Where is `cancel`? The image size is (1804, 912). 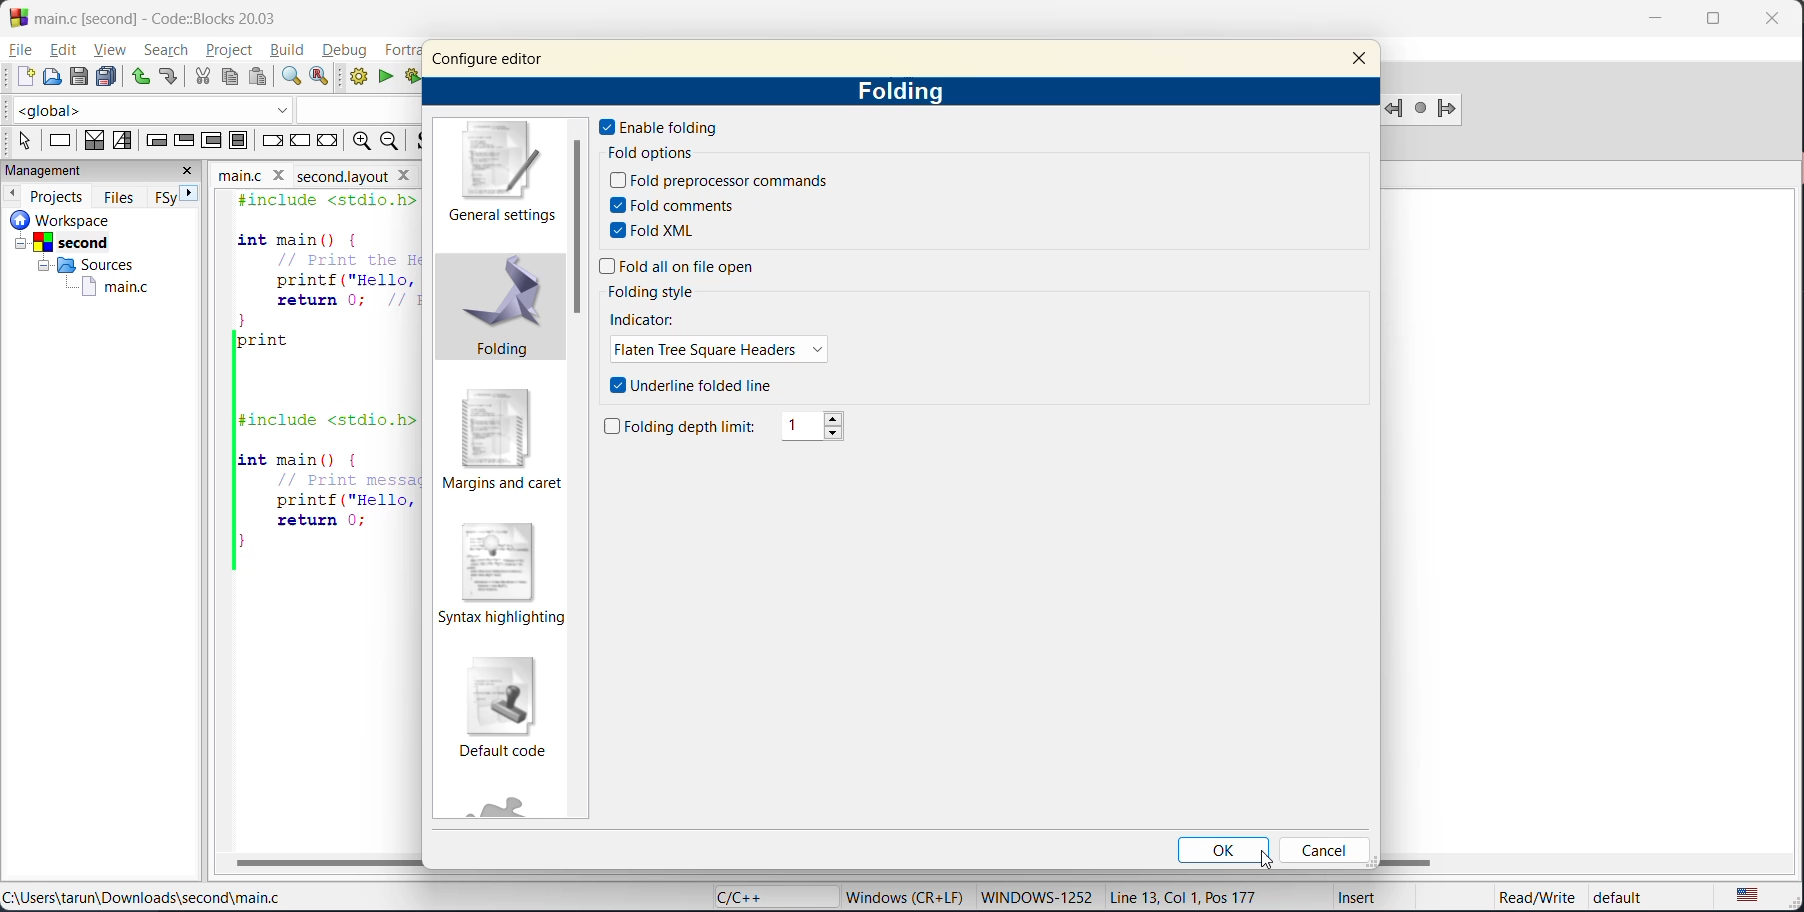 cancel is located at coordinates (1332, 852).